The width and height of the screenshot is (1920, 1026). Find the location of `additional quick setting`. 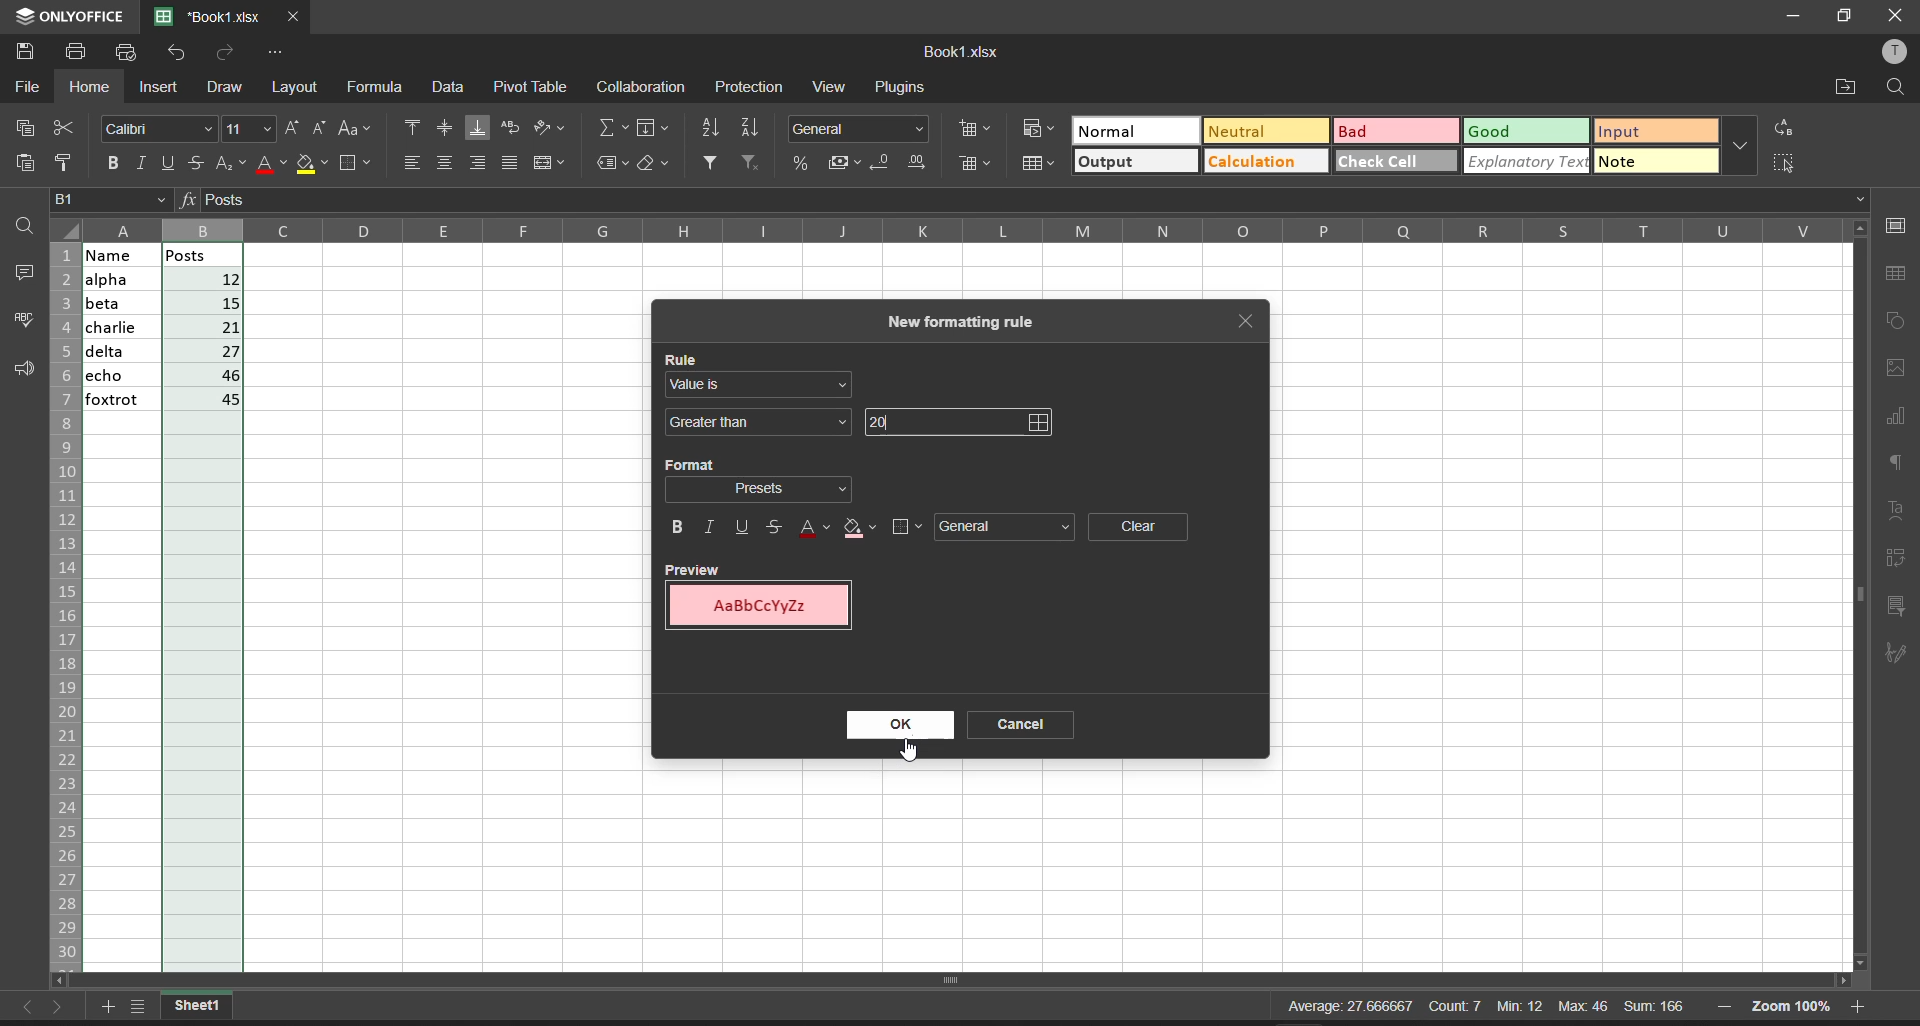

additional quick setting is located at coordinates (1739, 138).